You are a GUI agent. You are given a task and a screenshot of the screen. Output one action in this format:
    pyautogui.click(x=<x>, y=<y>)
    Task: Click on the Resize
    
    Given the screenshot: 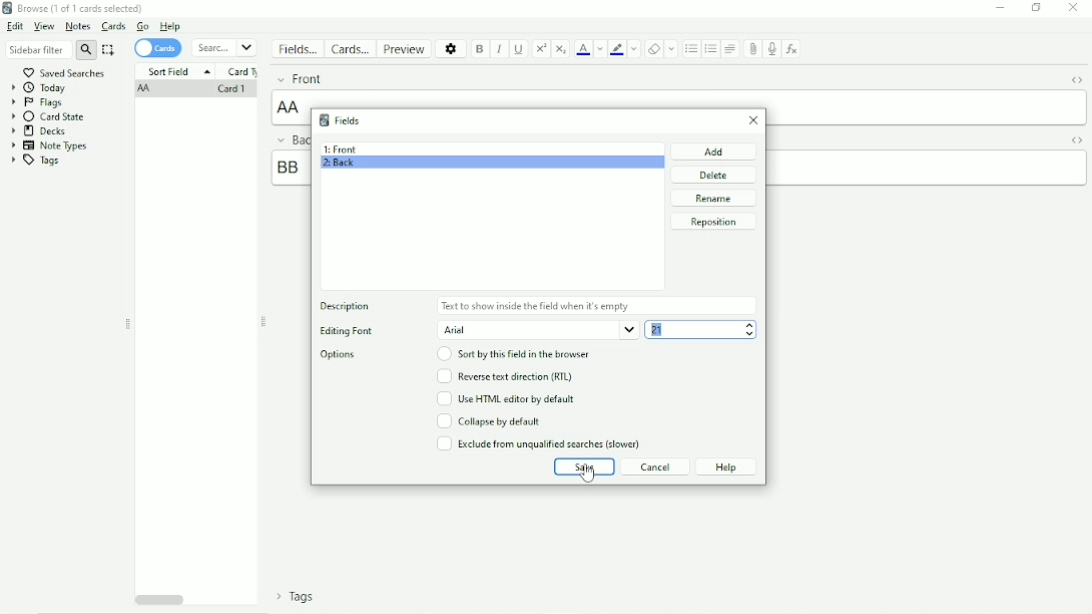 What is the action you would take?
    pyautogui.click(x=128, y=324)
    